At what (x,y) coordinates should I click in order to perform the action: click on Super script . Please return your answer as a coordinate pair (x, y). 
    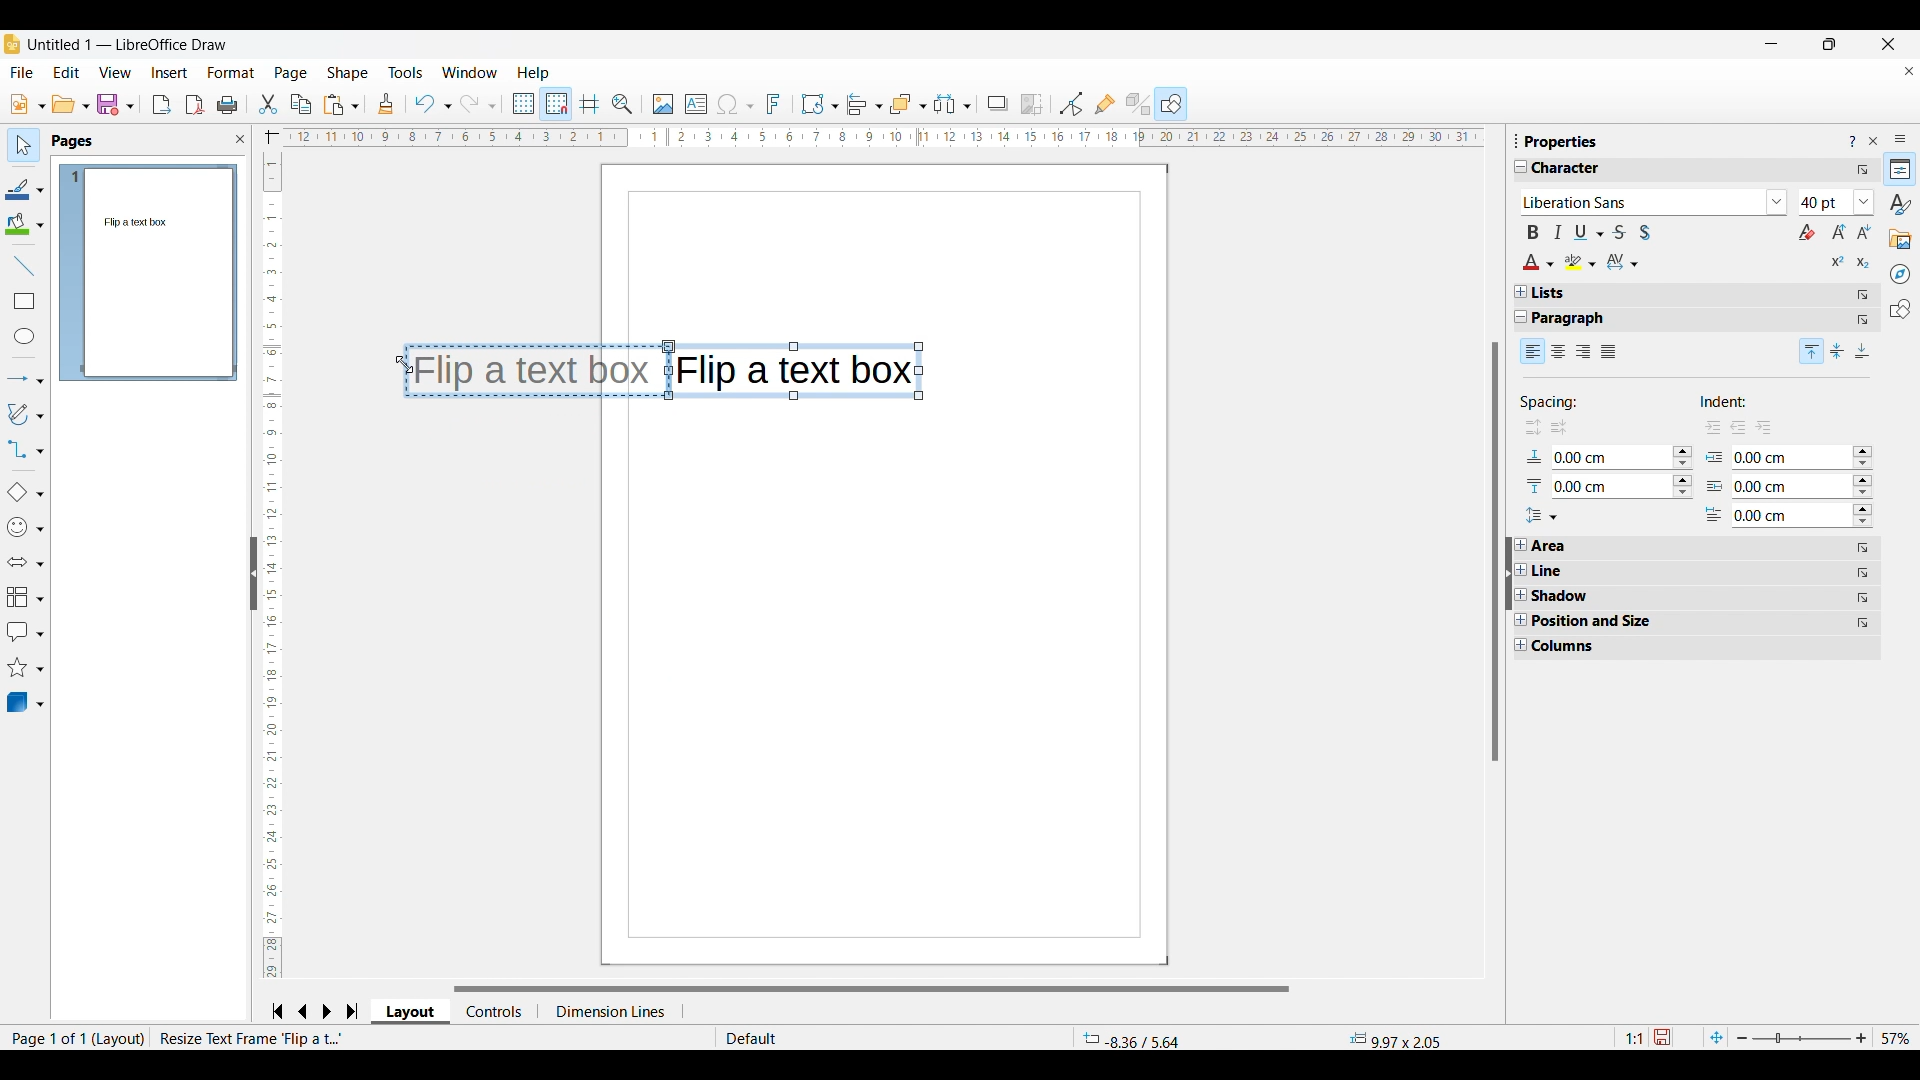
    Looking at the image, I should click on (1839, 261).